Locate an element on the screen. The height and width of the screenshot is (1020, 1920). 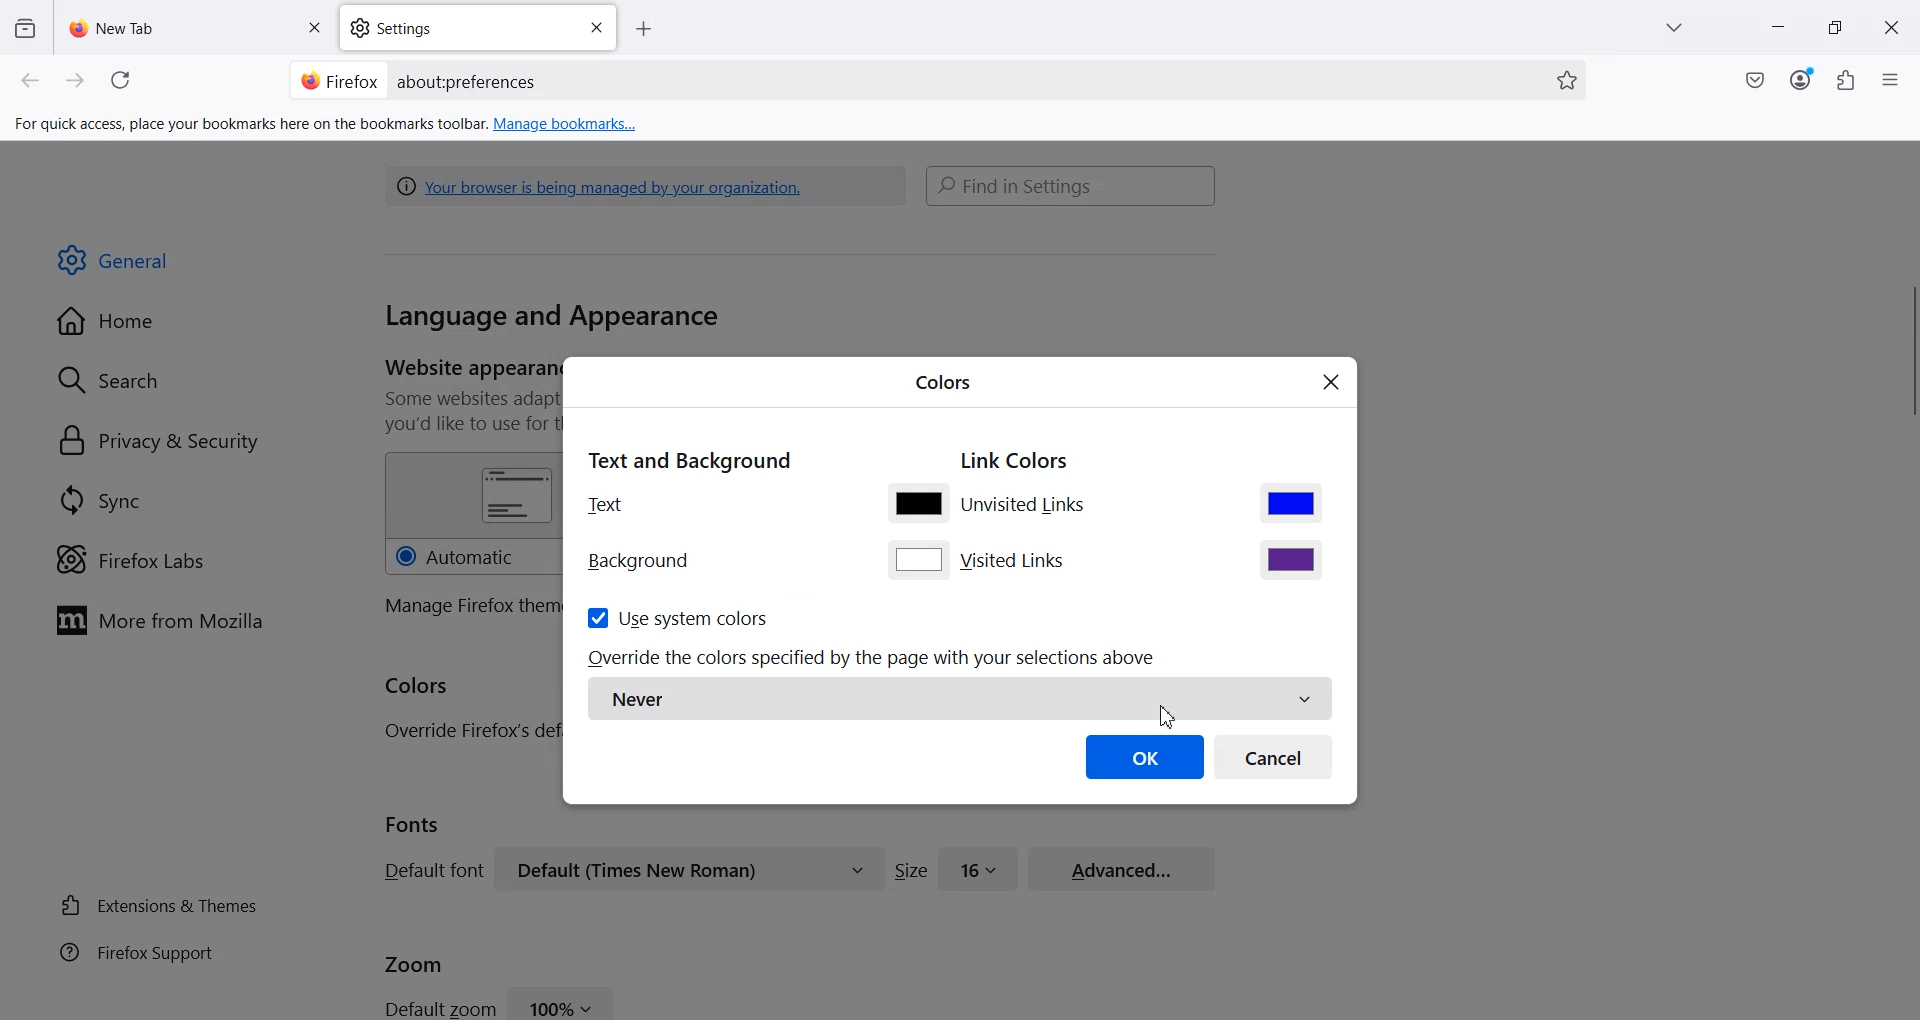
[W] Sync is located at coordinates (97, 499).